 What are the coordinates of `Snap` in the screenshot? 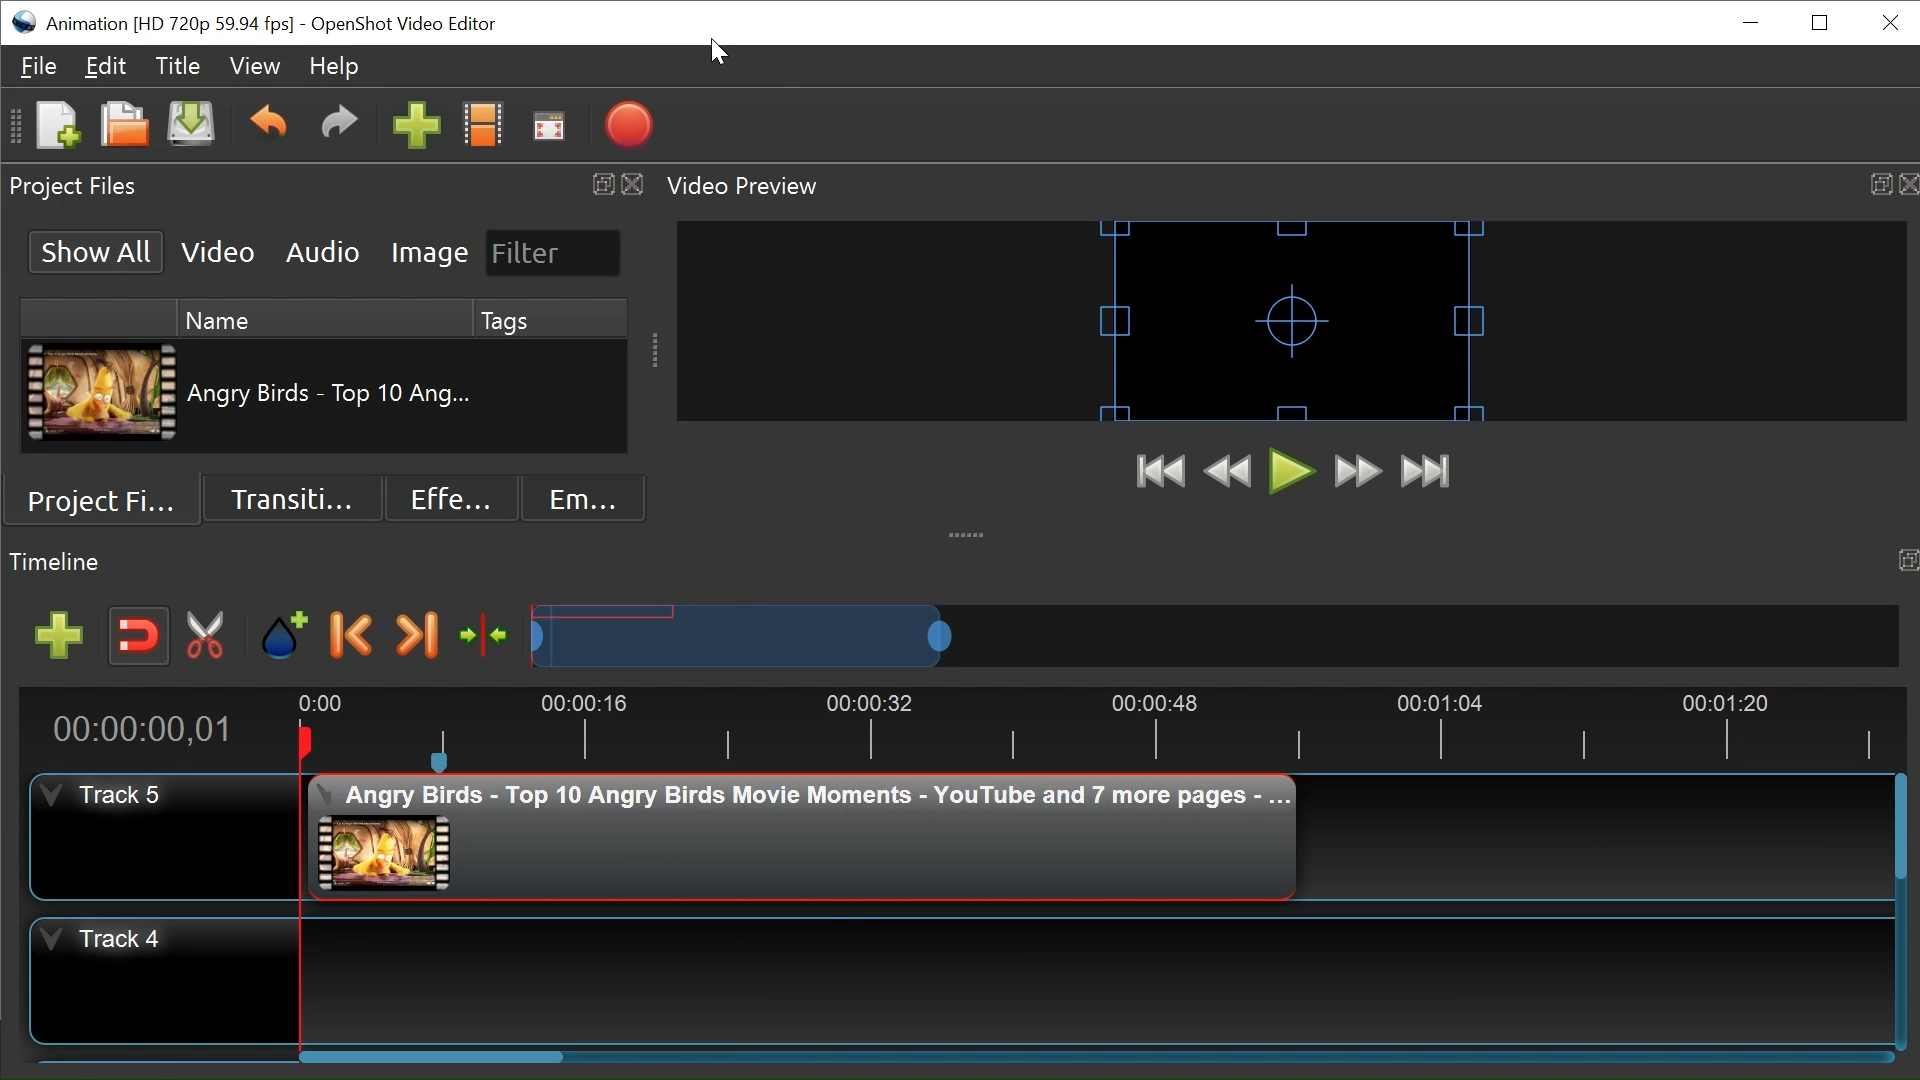 It's located at (139, 636).